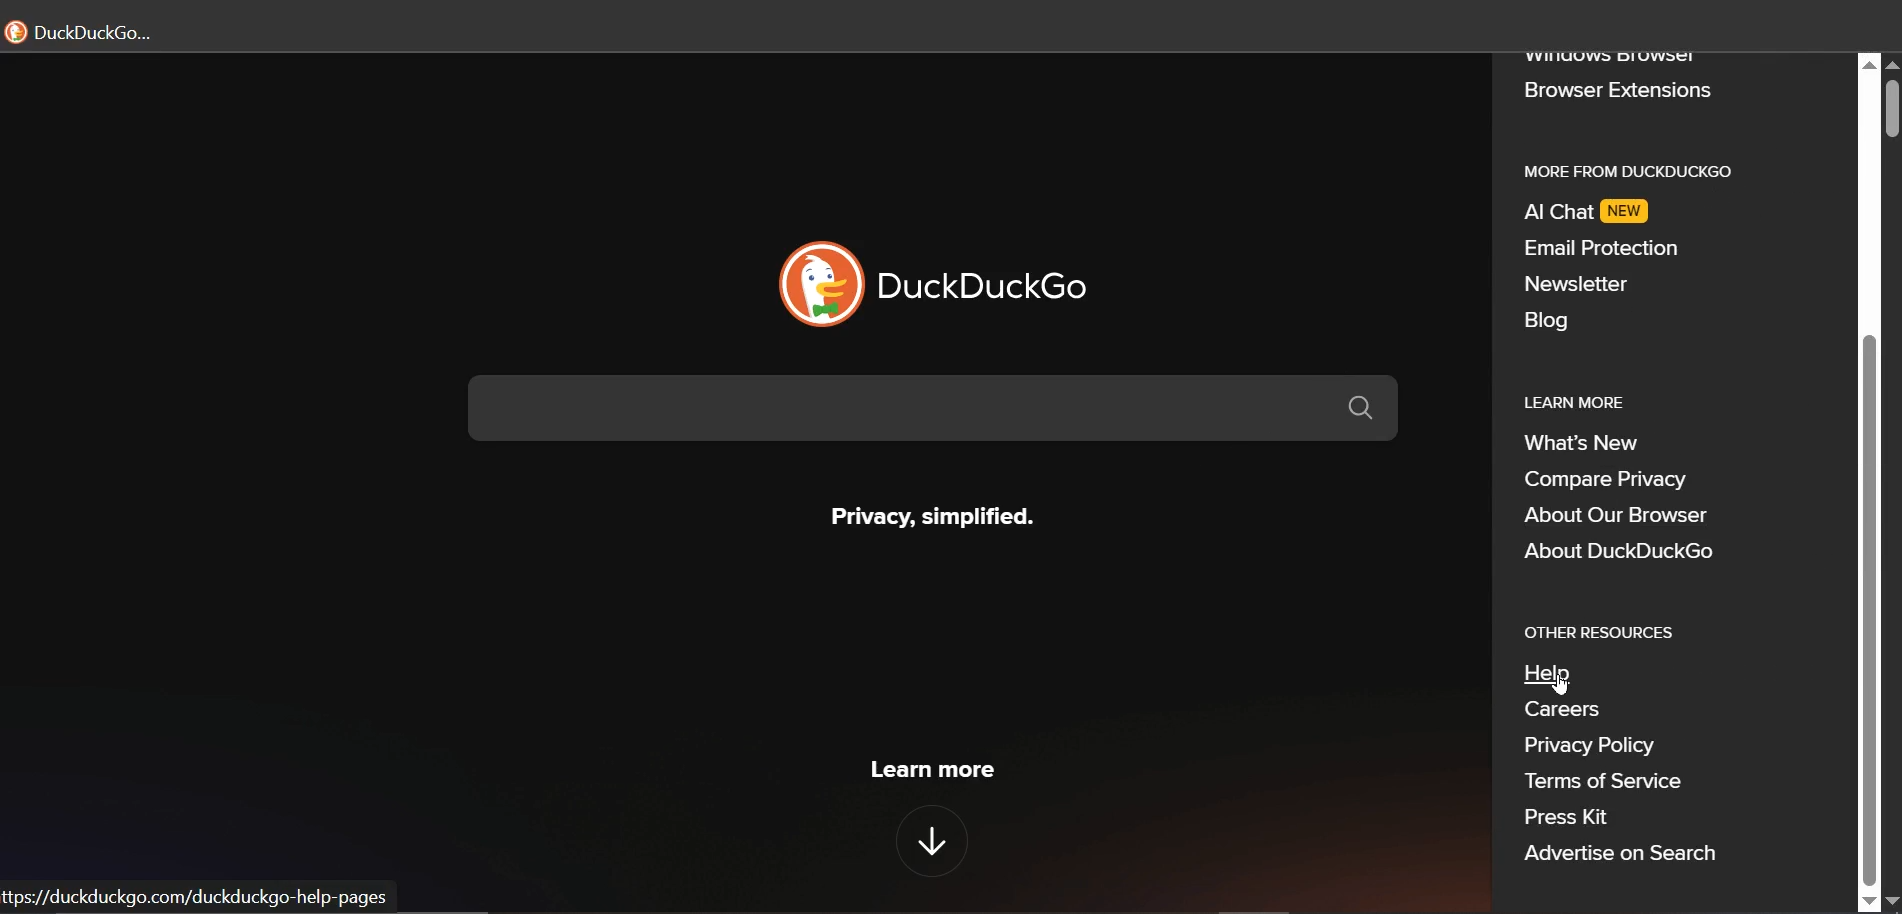  I want to click on ns://duckduckgo.com/duckduckgo-help-pages, so click(193, 900).